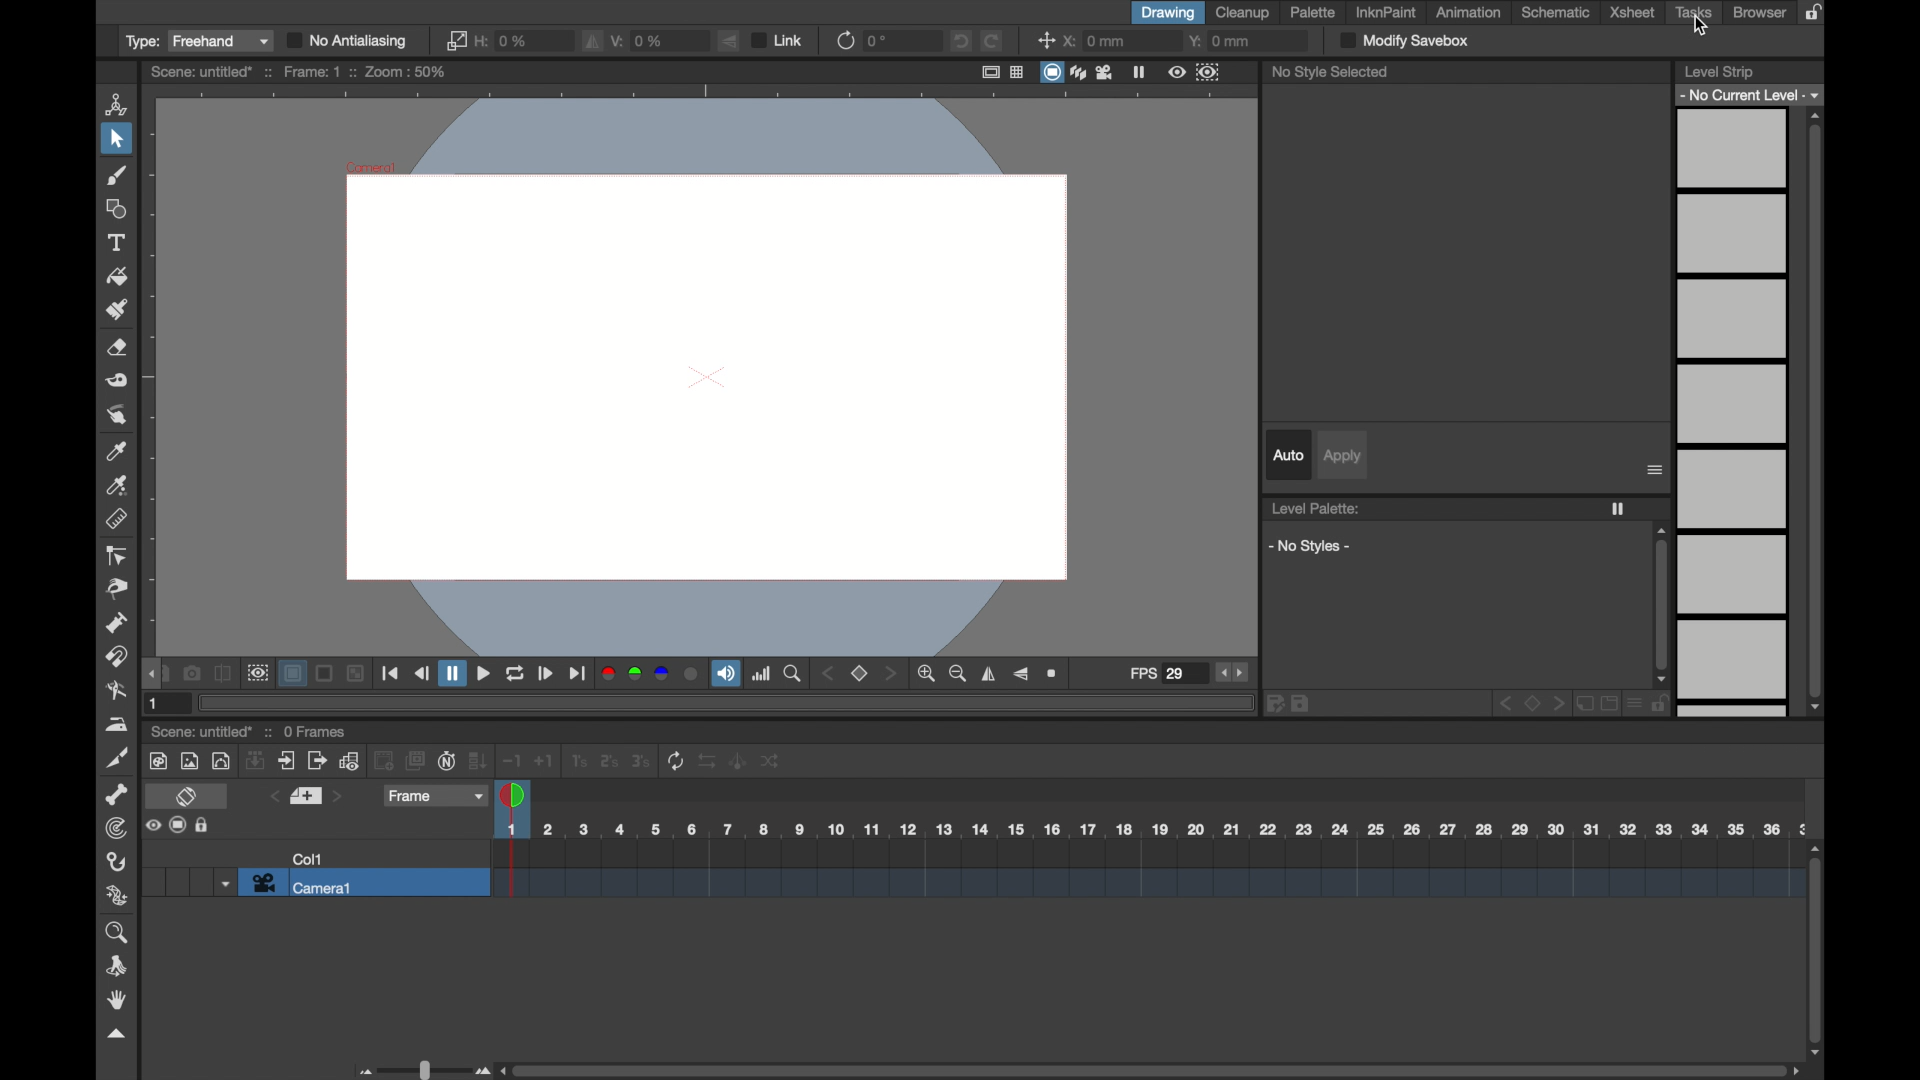  Describe the element at coordinates (515, 673) in the screenshot. I see `loop` at that location.